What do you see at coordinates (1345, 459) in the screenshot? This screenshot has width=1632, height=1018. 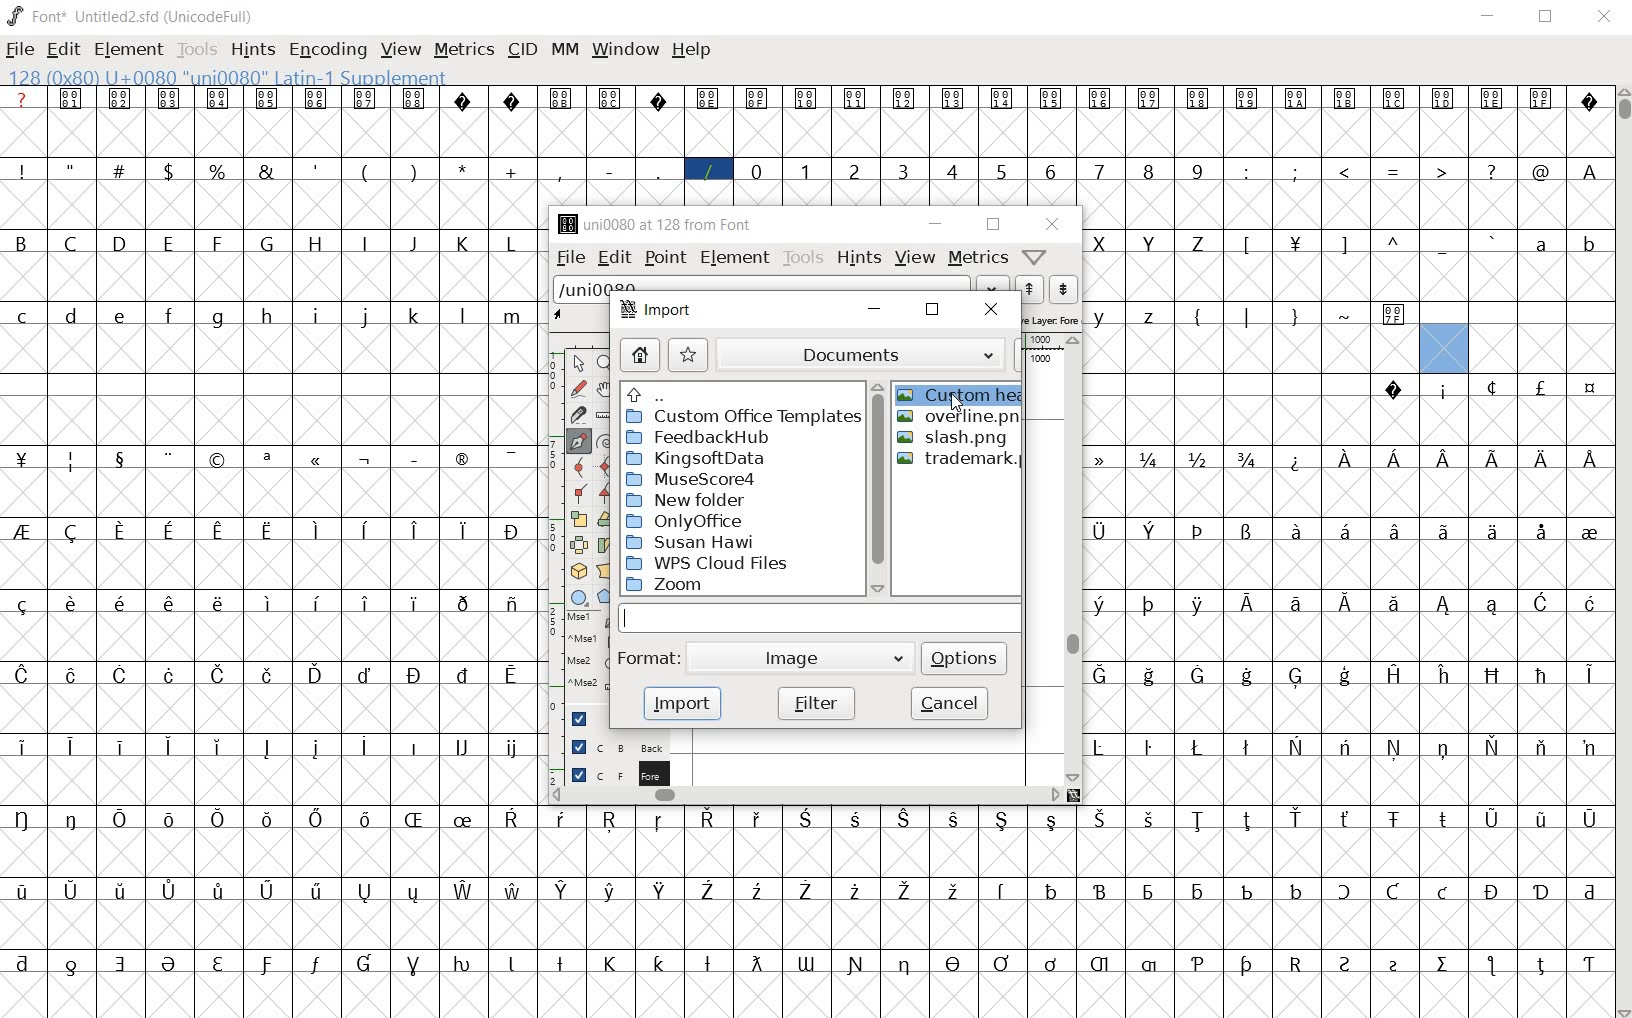 I see `glyph` at bounding box center [1345, 459].